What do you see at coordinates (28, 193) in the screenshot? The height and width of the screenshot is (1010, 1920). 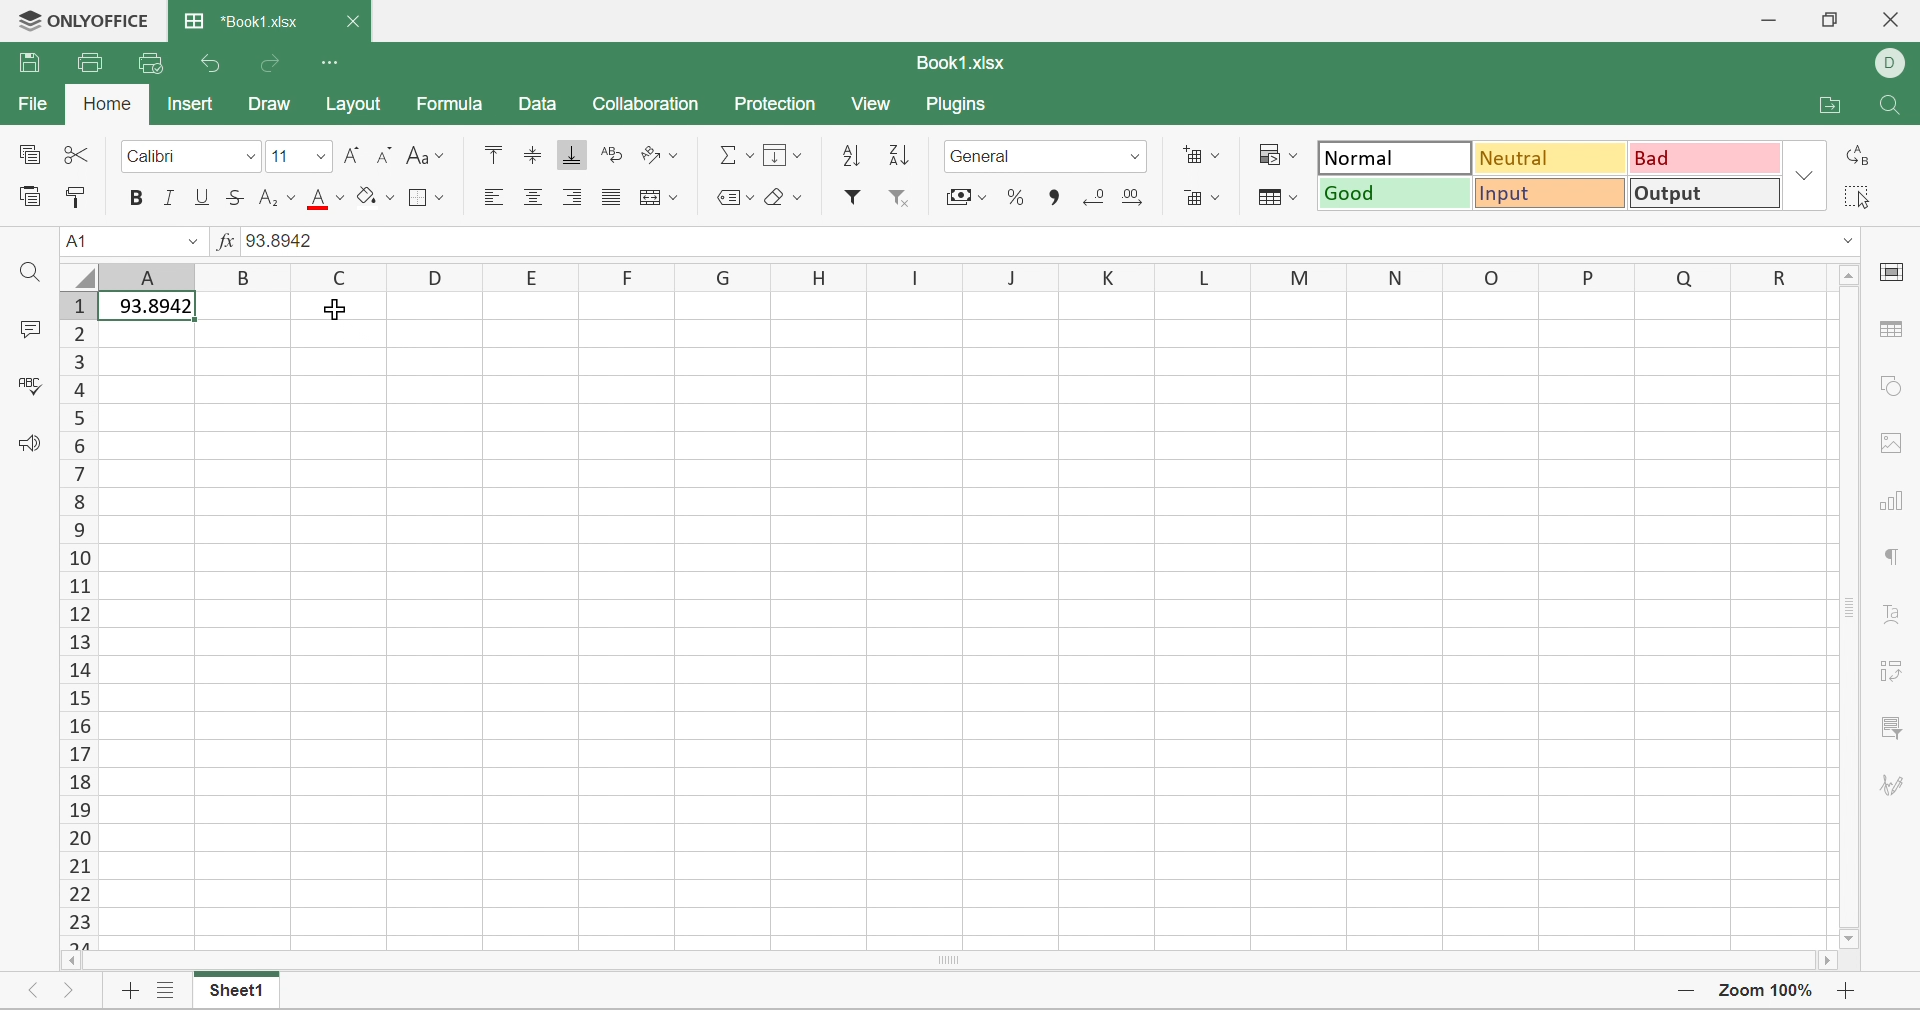 I see `Paste` at bounding box center [28, 193].